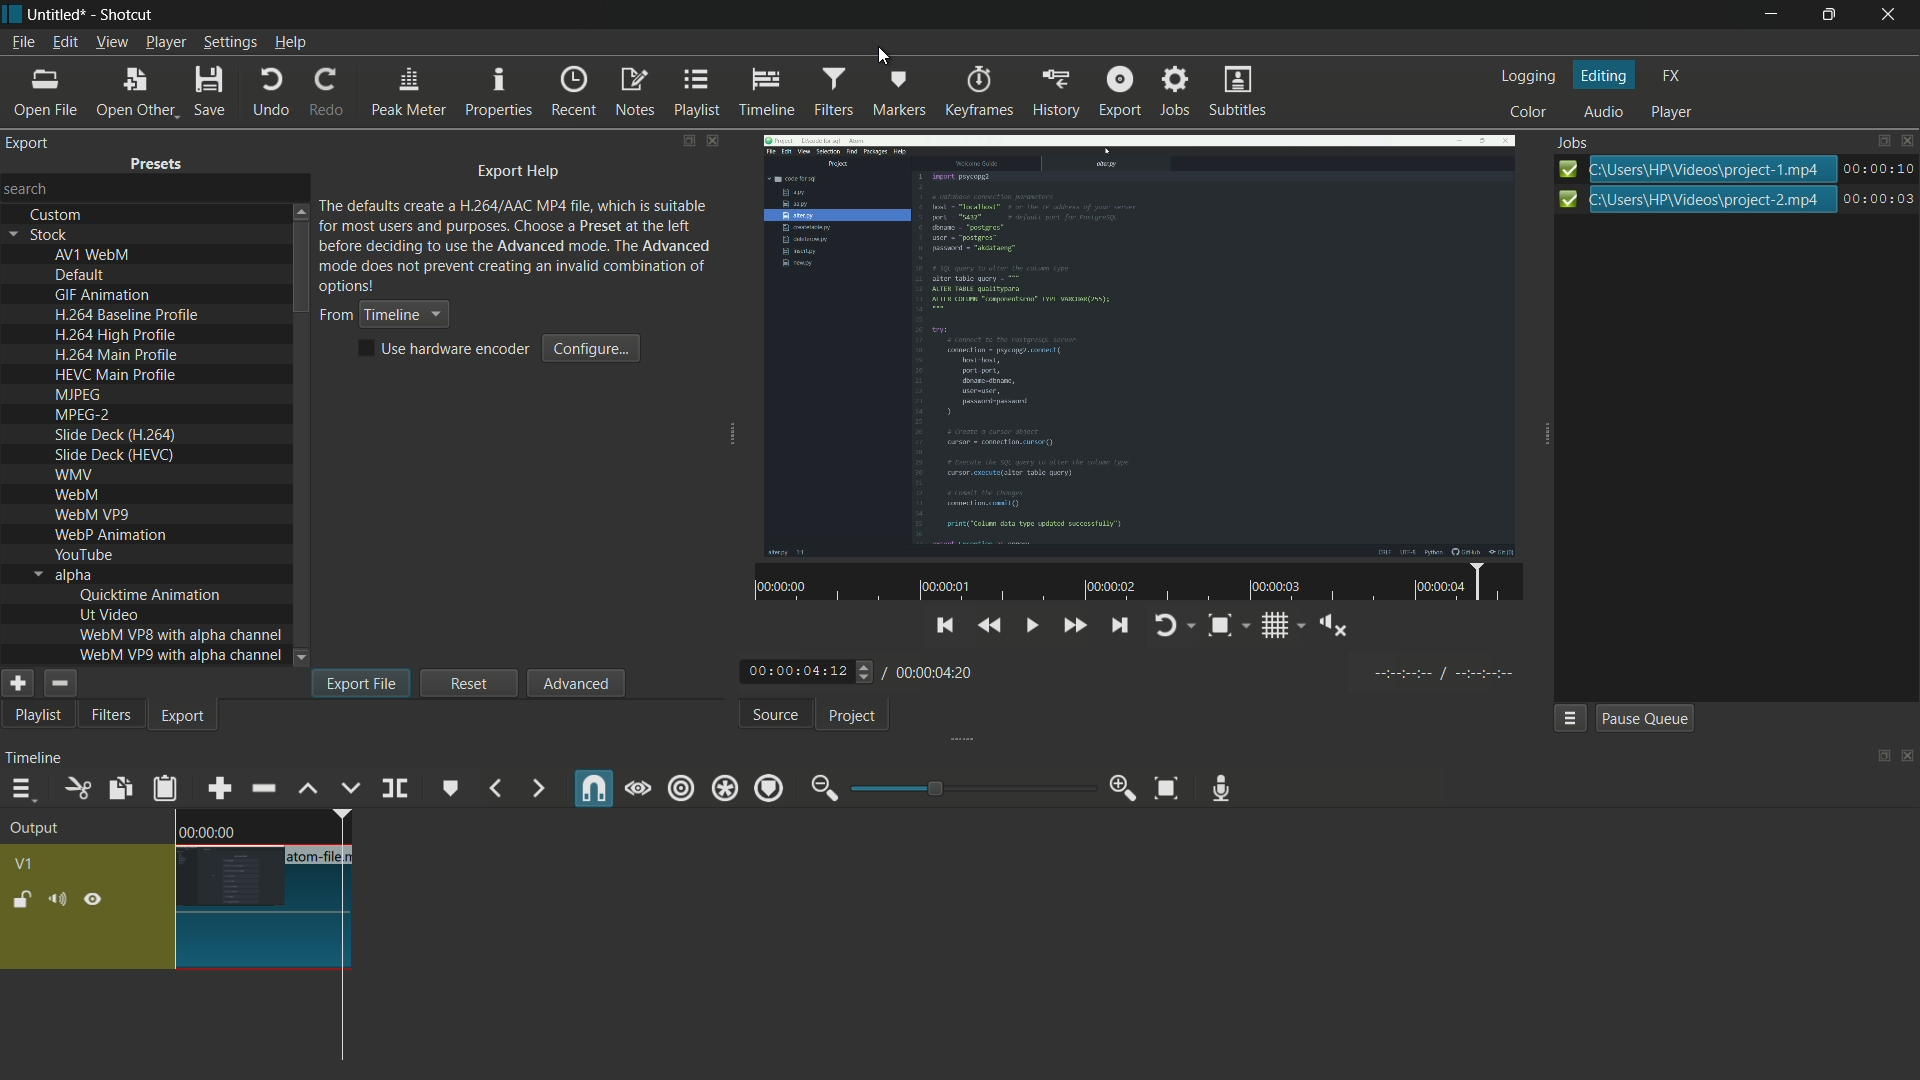  Describe the element at coordinates (1672, 112) in the screenshot. I see `player` at that location.